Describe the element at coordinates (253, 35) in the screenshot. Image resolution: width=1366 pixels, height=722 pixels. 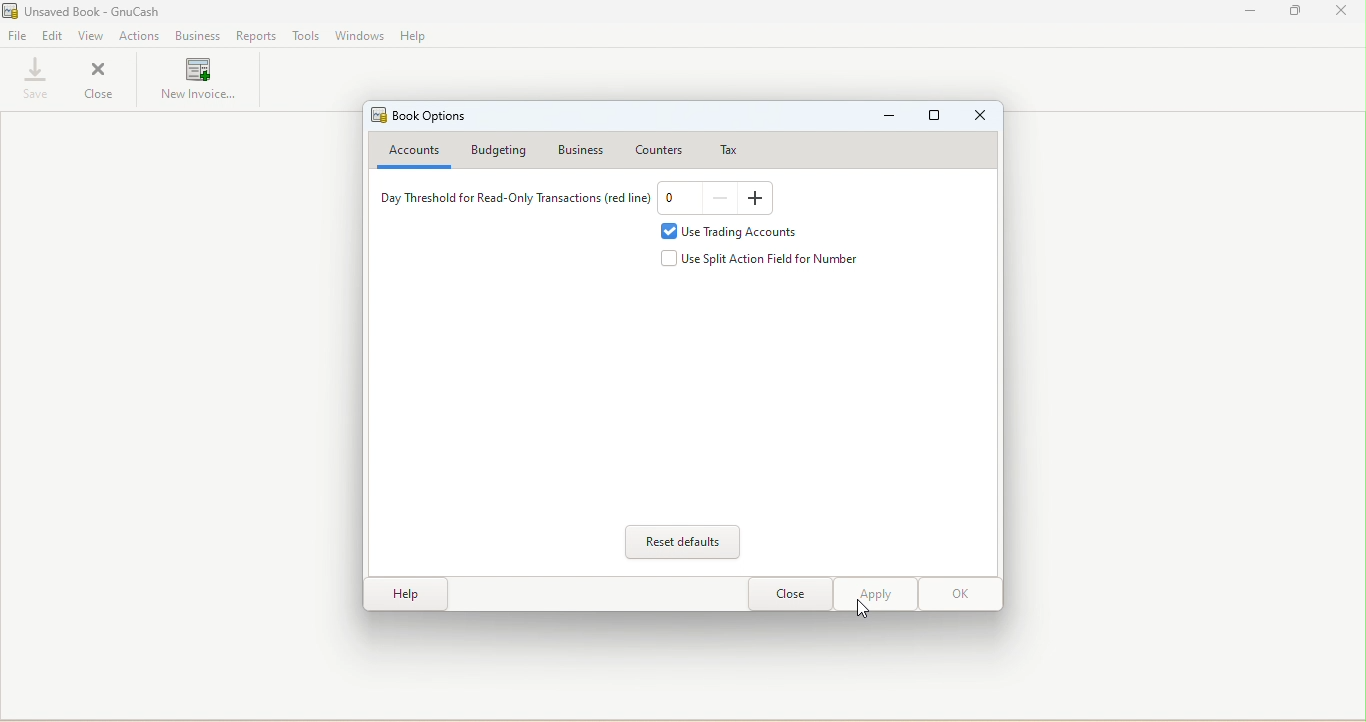
I see `Reports` at that location.